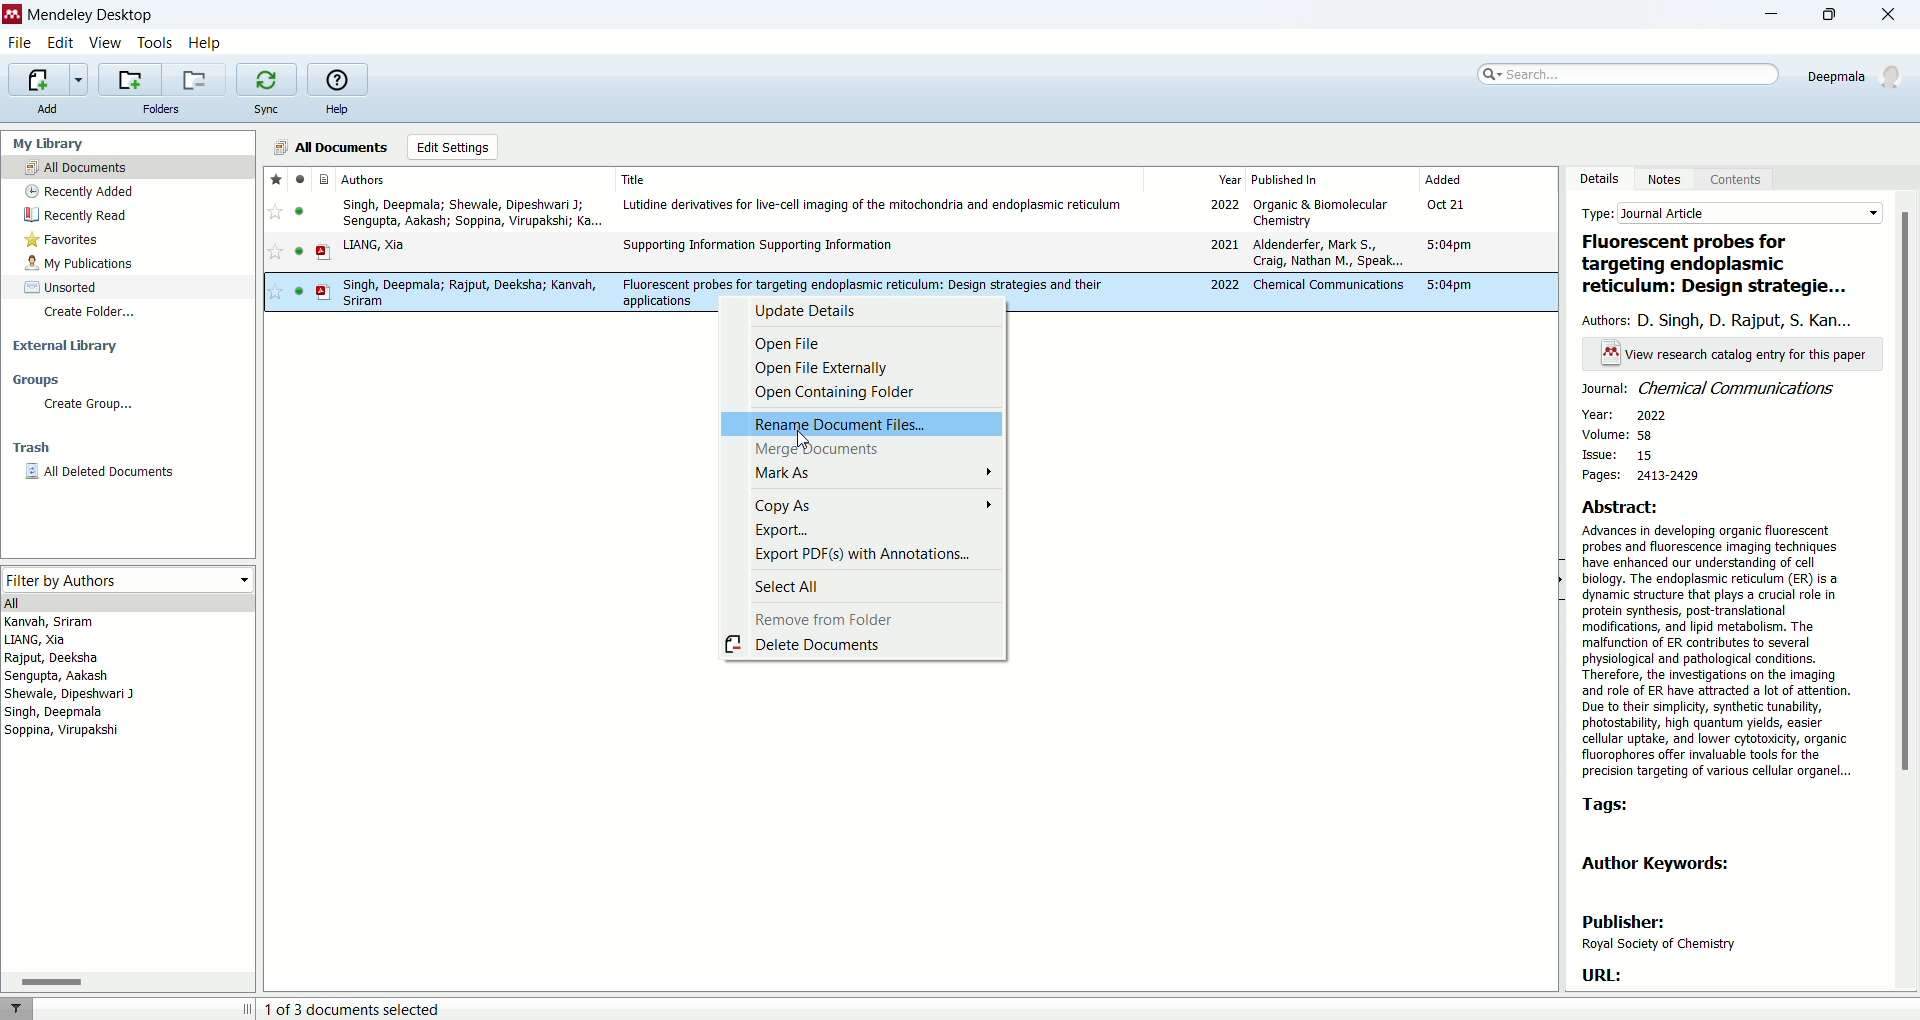 The width and height of the screenshot is (1920, 1020). I want to click on account, so click(1852, 75).